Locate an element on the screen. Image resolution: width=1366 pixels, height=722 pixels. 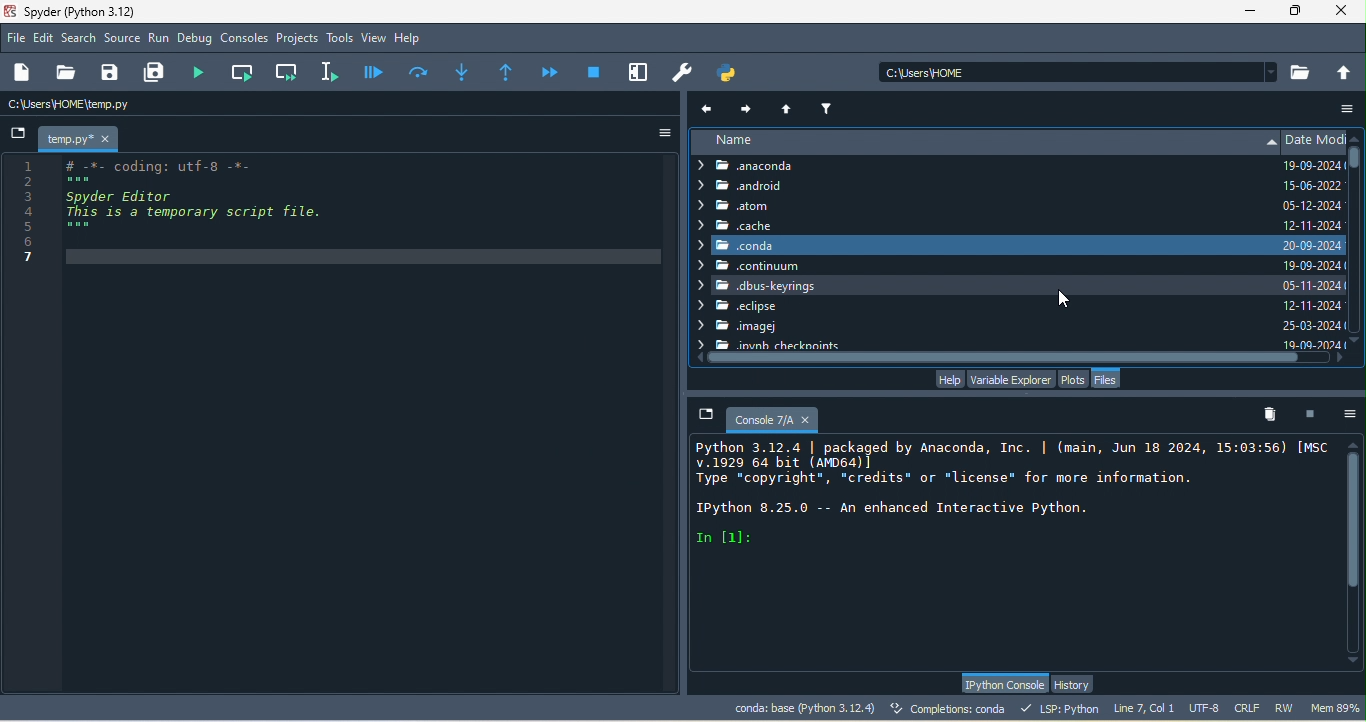
minimize is located at coordinates (1249, 14).